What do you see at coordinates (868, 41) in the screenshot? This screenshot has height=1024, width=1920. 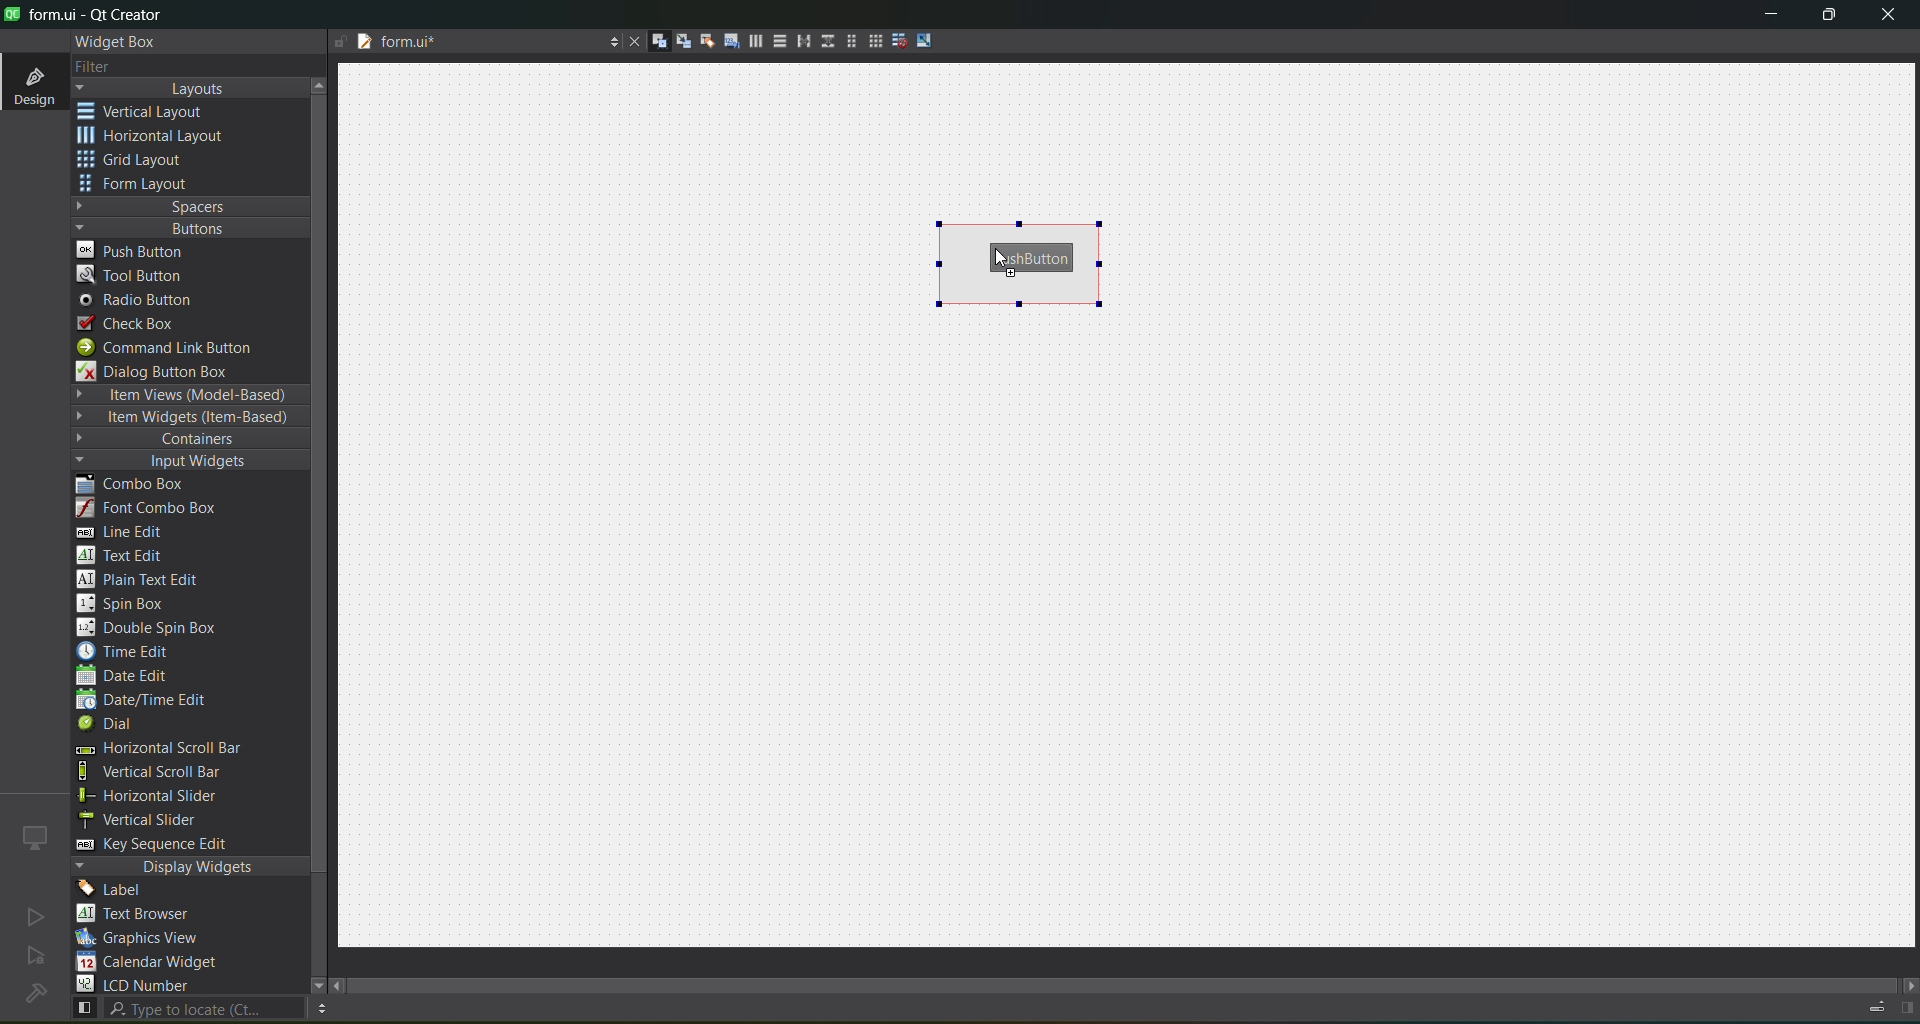 I see `layout in a grid` at bounding box center [868, 41].